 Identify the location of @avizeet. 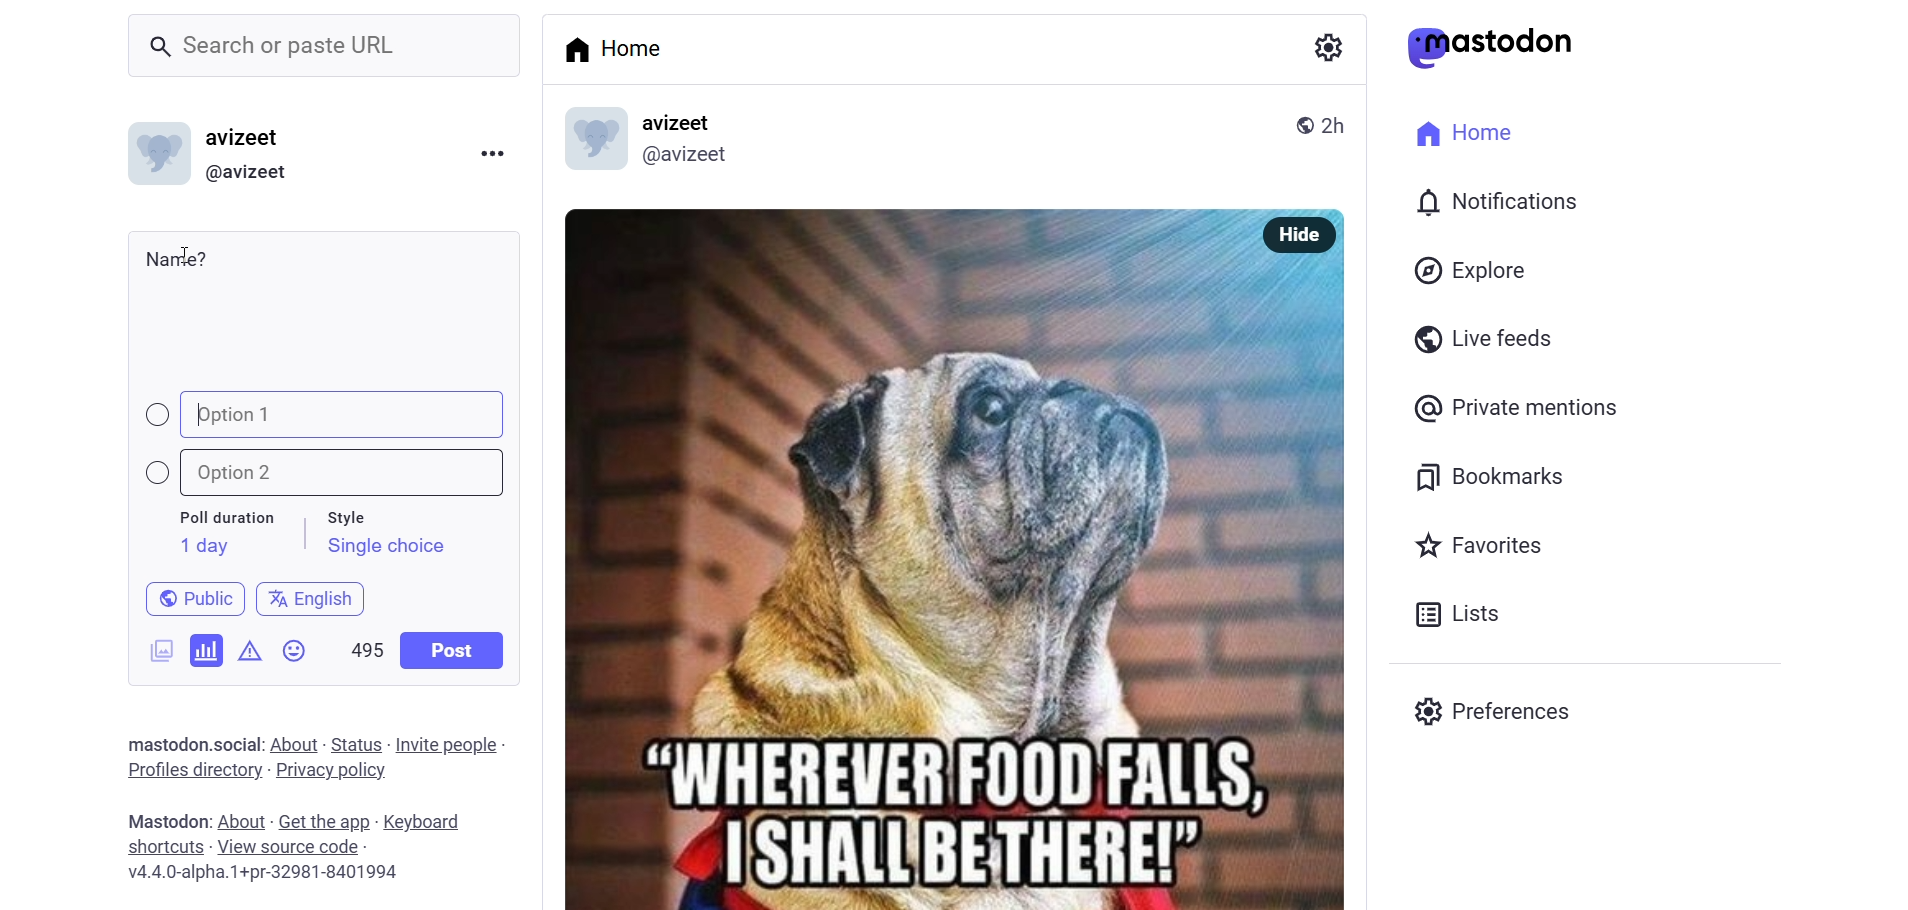
(246, 173).